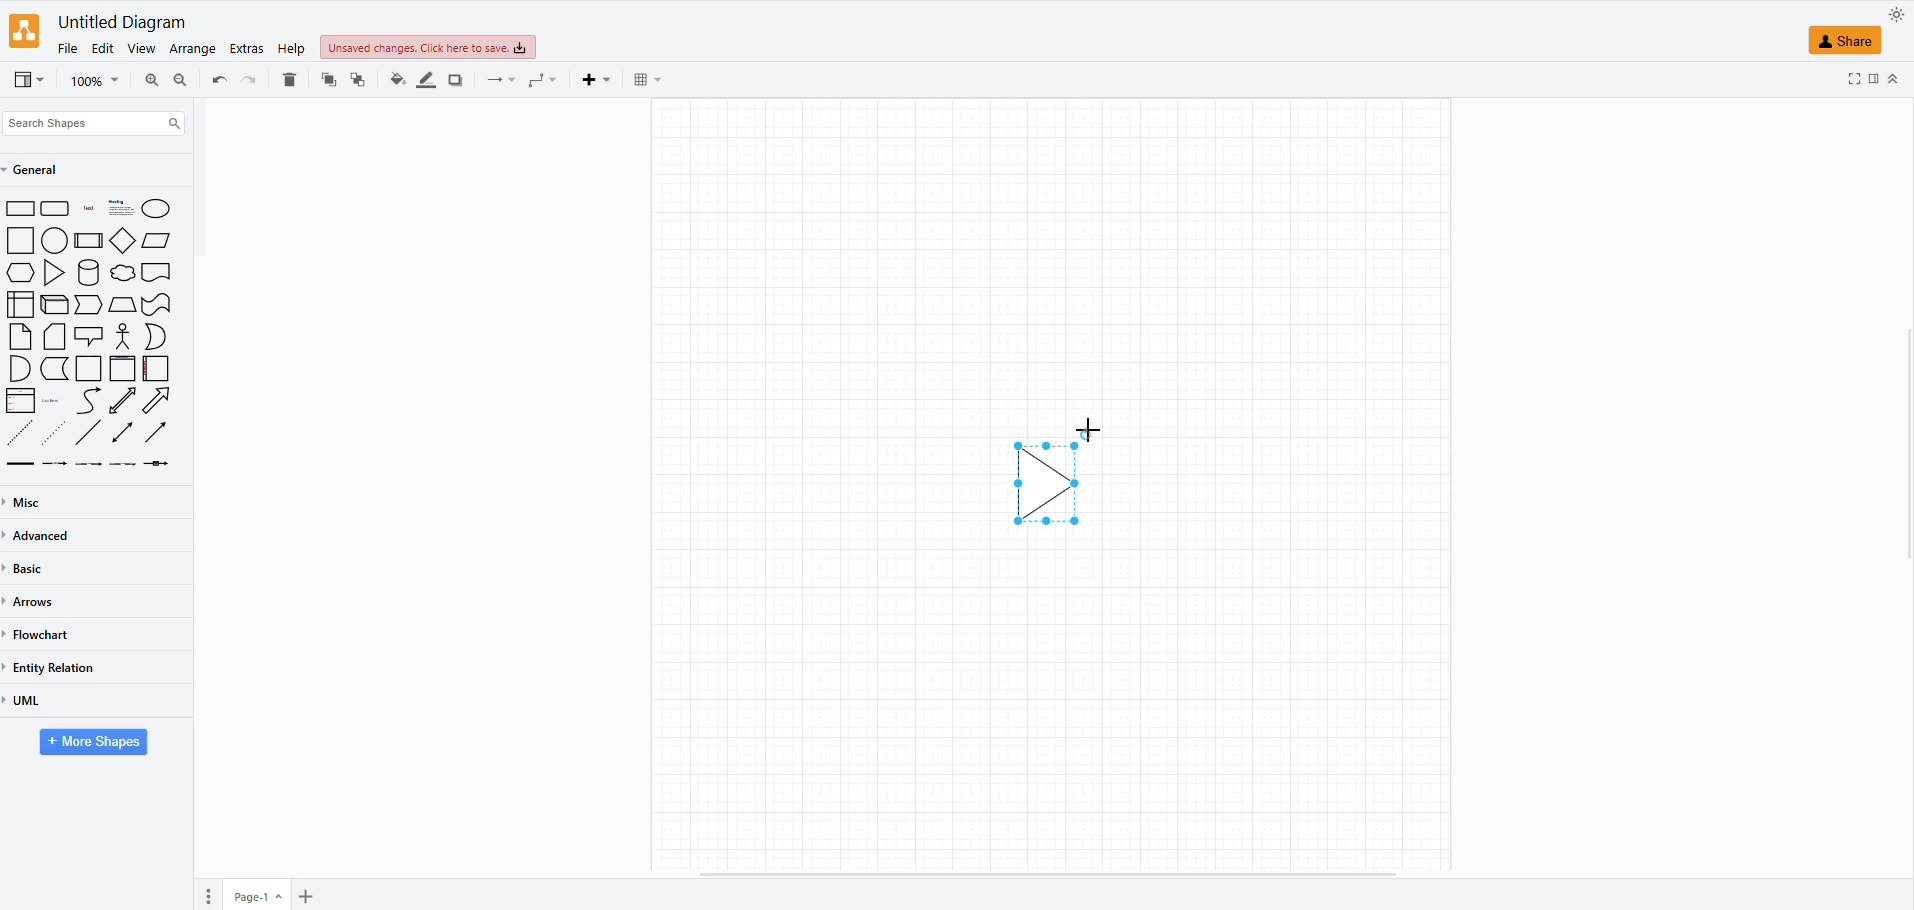  Describe the element at coordinates (18, 368) in the screenshot. I see `Hemisphere` at that location.